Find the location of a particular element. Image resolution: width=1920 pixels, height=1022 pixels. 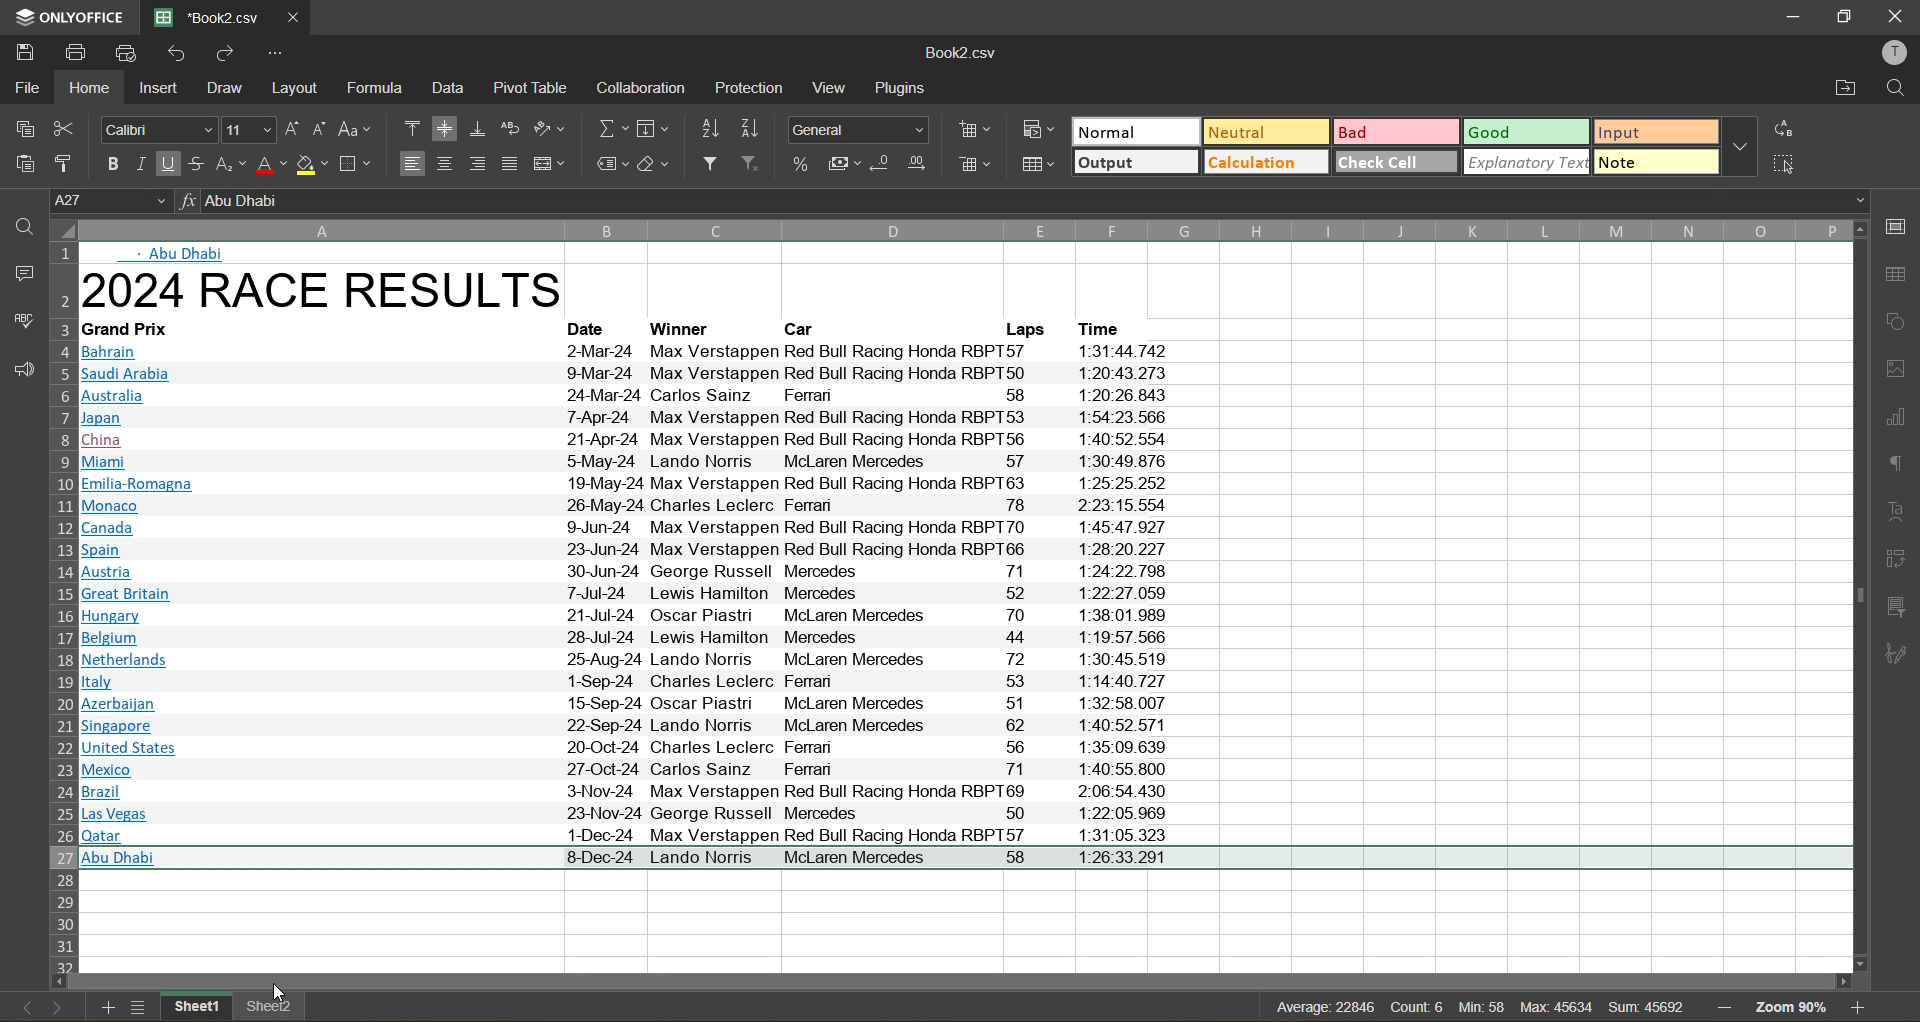

open is located at coordinates (17, 223).